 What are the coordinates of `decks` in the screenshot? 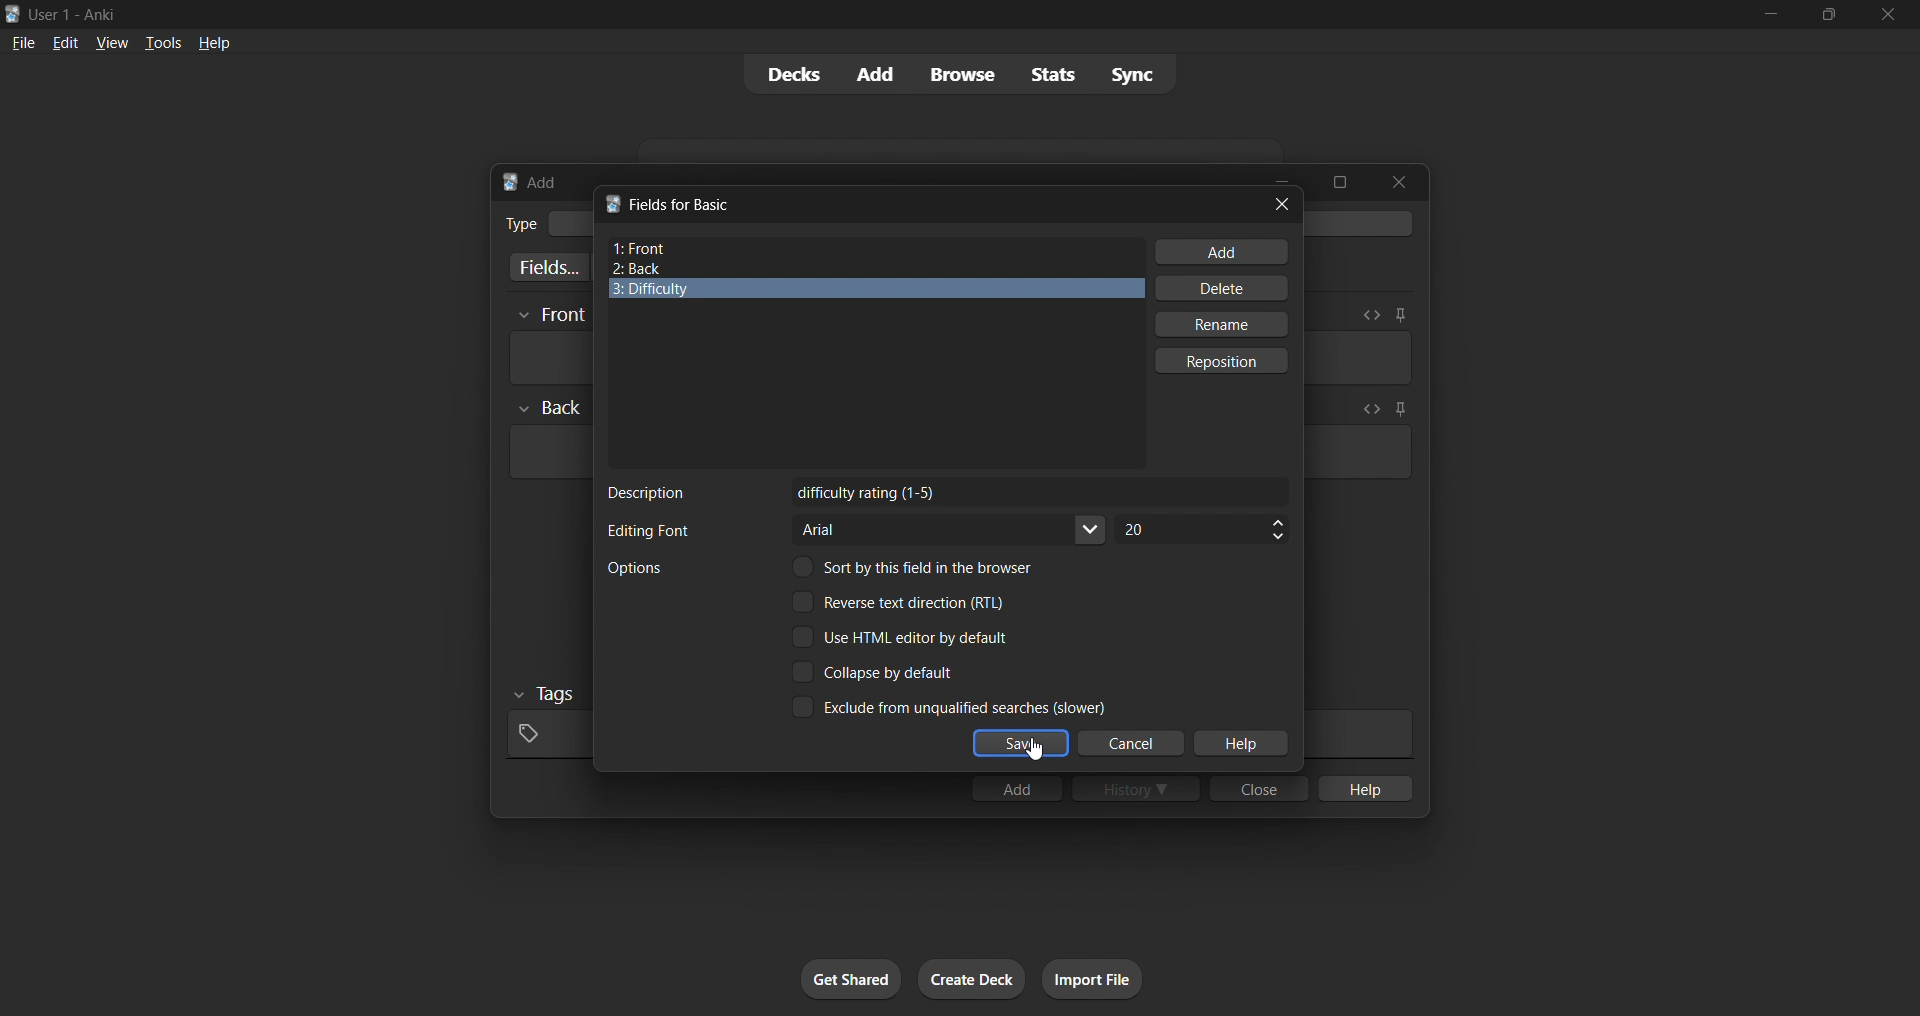 It's located at (791, 75).